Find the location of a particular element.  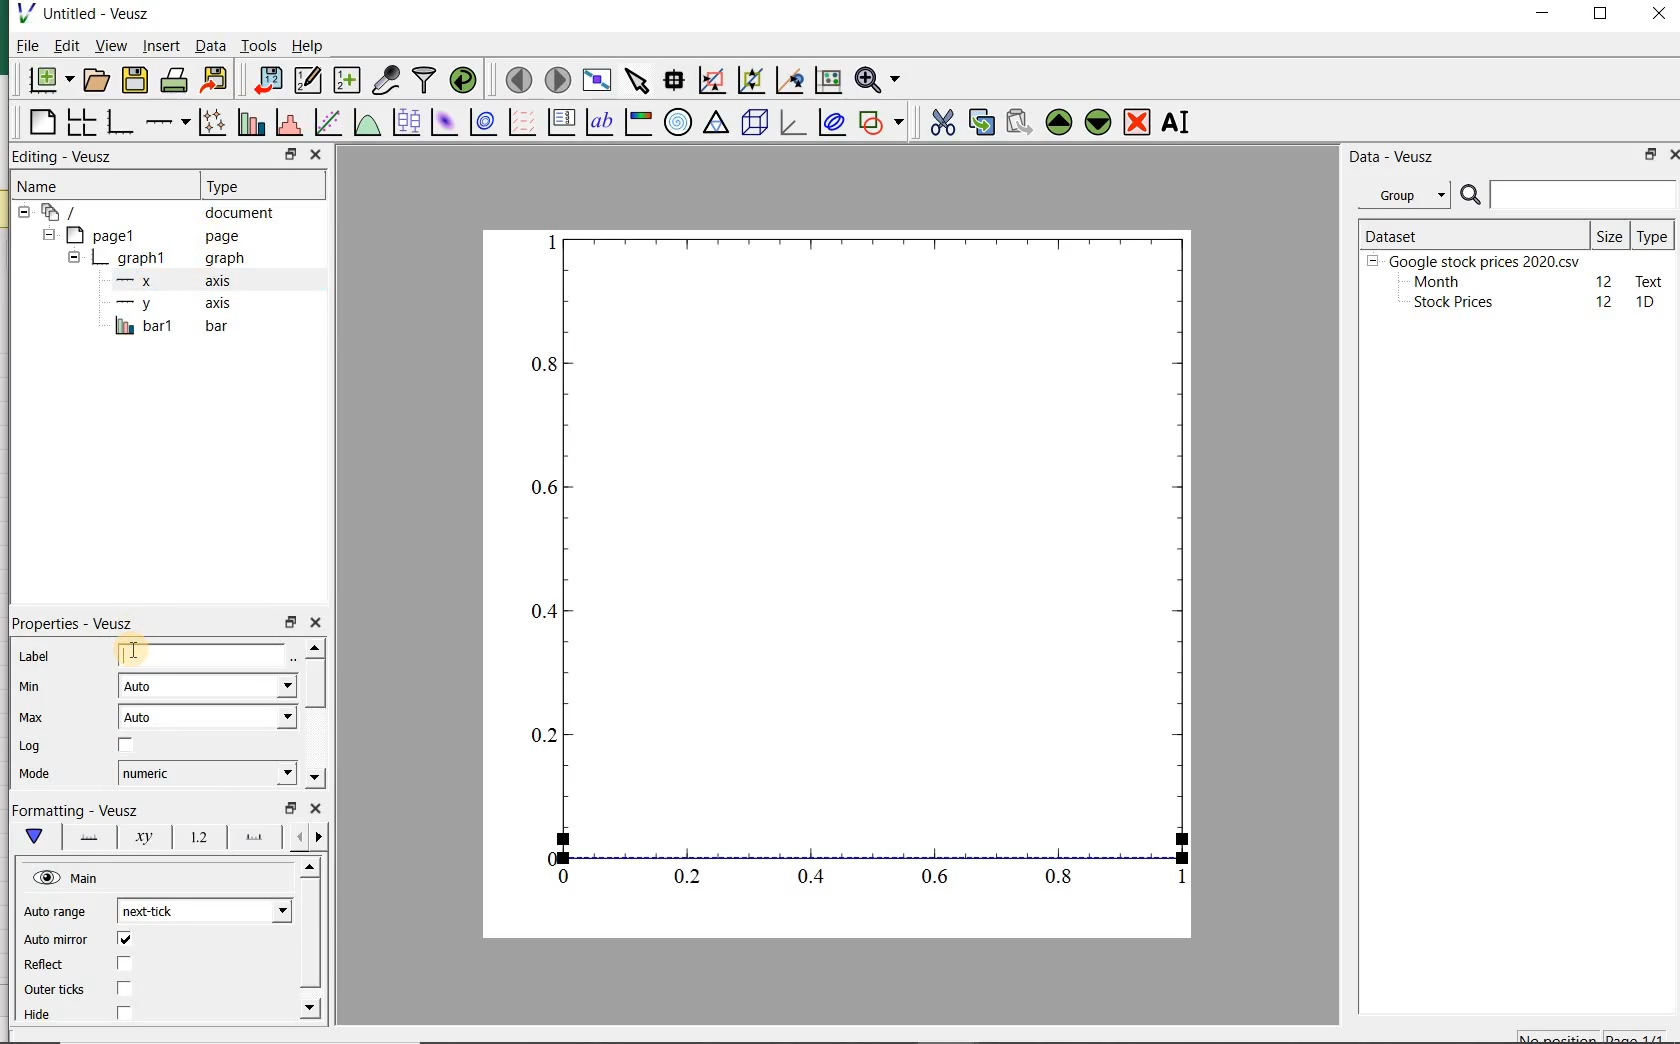

Name is located at coordinates (51, 186).